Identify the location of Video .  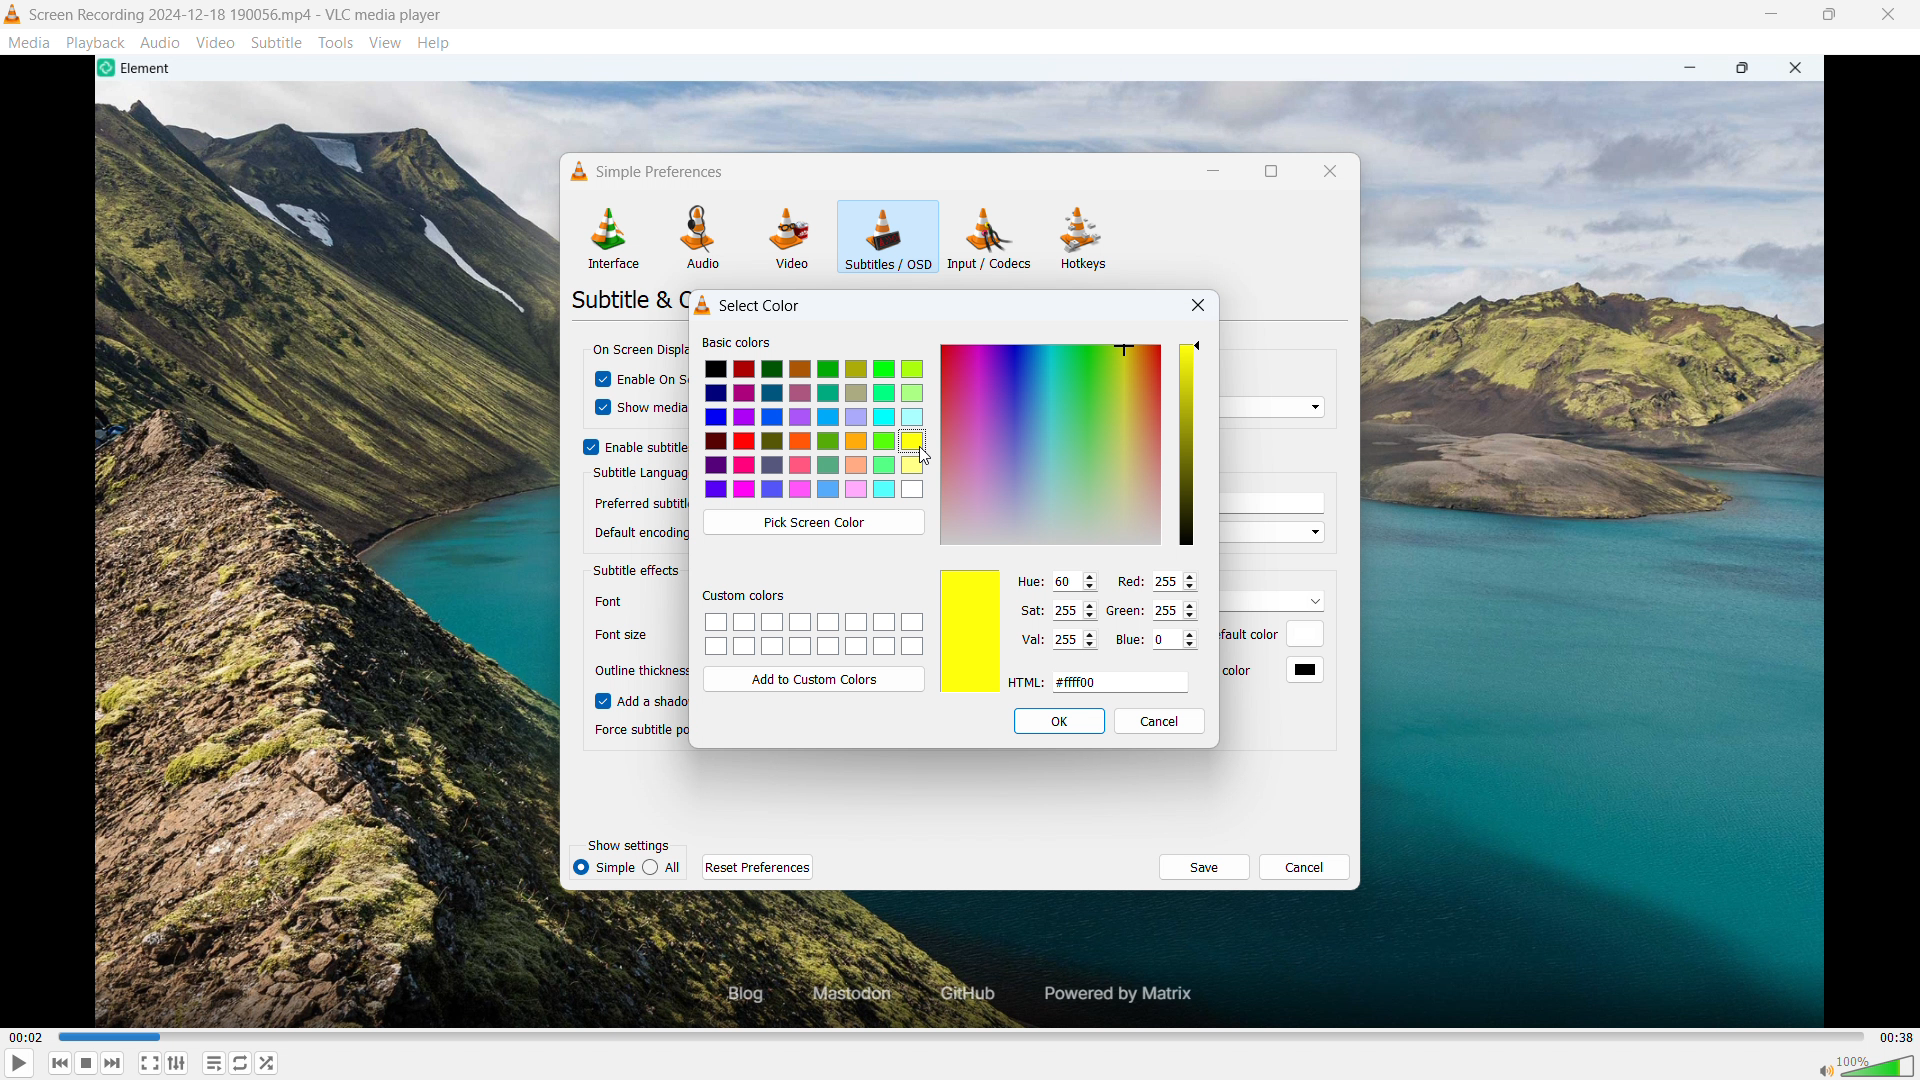
(215, 43).